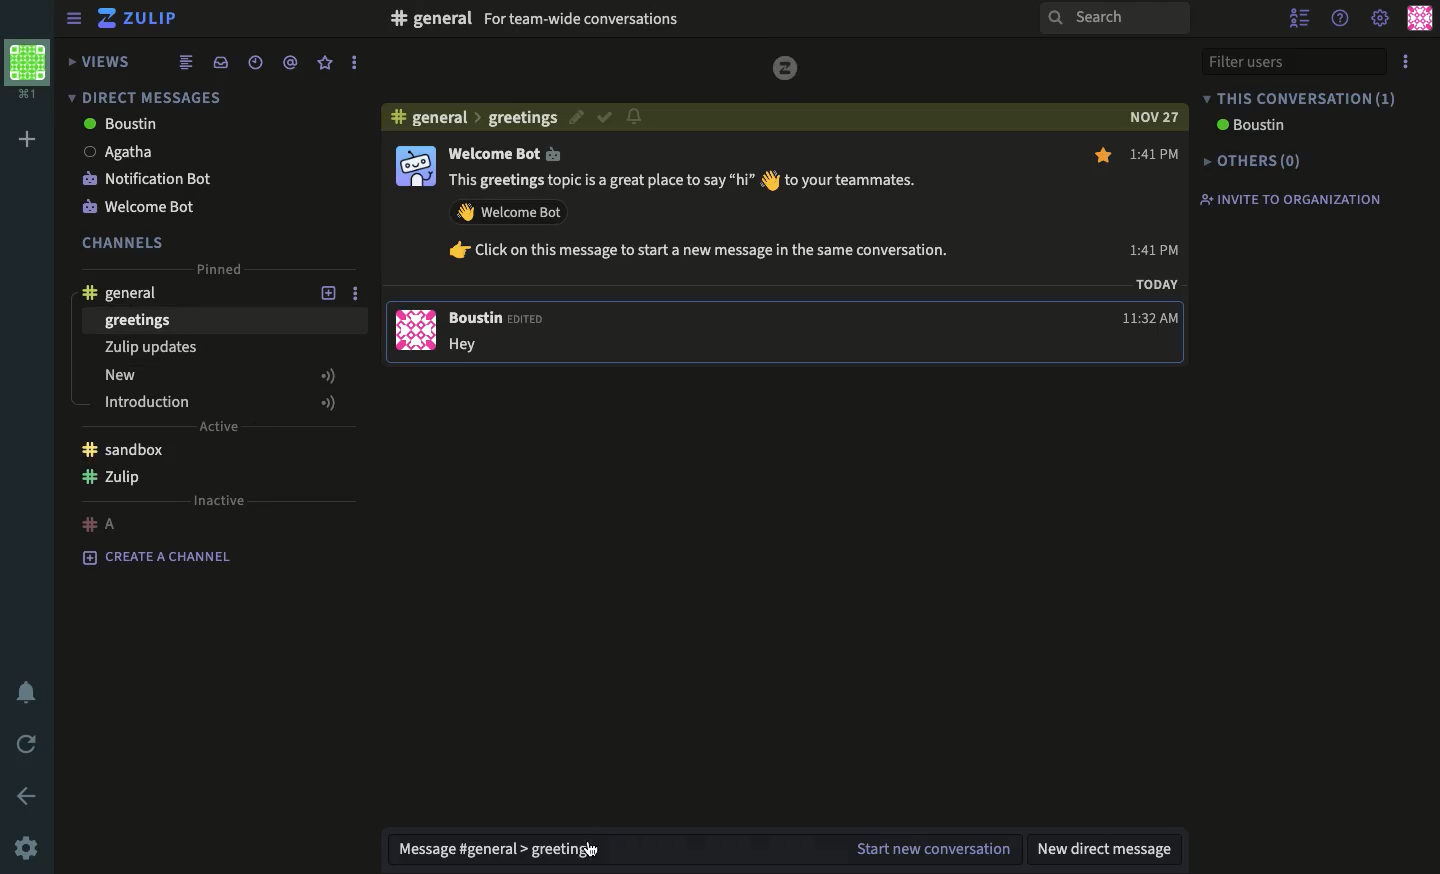  What do you see at coordinates (139, 320) in the screenshot?
I see `greetings` at bounding box center [139, 320].